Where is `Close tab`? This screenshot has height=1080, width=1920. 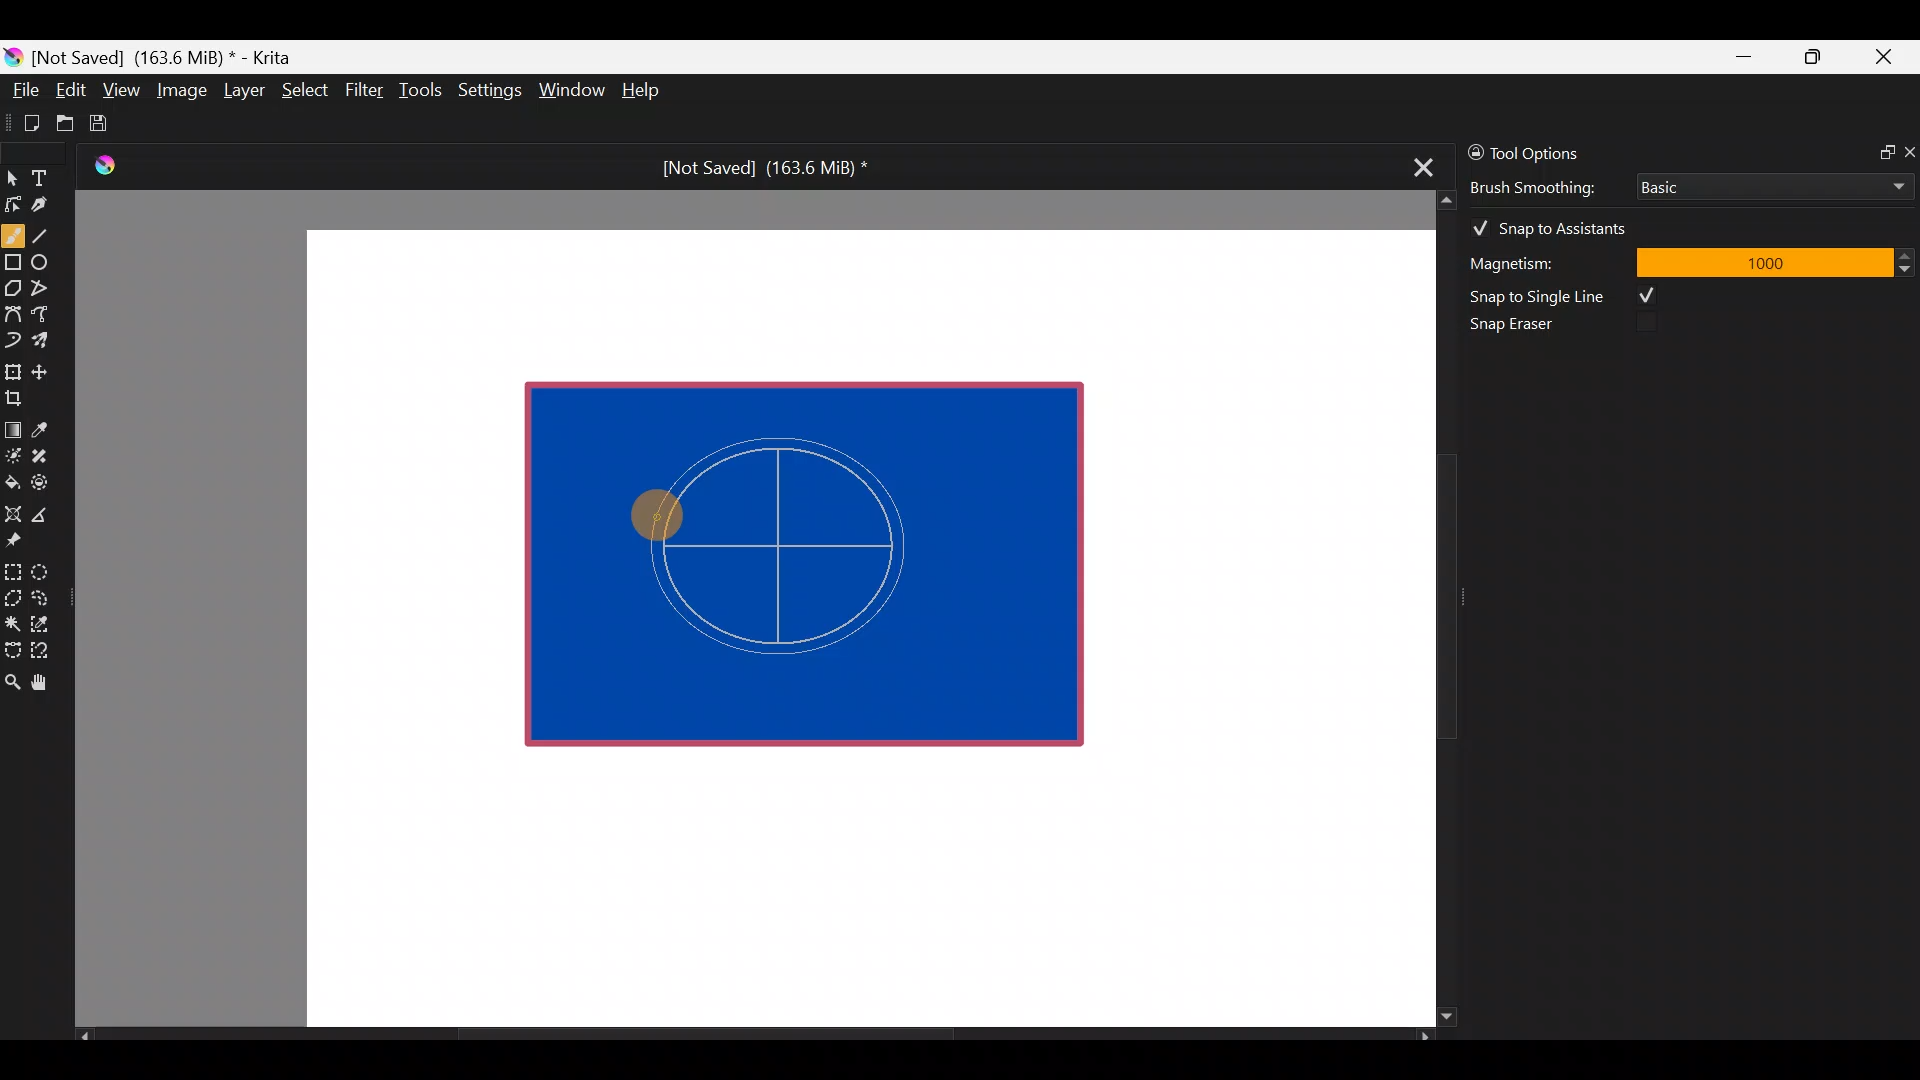
Close tab is located at coordinates (1417, 164).